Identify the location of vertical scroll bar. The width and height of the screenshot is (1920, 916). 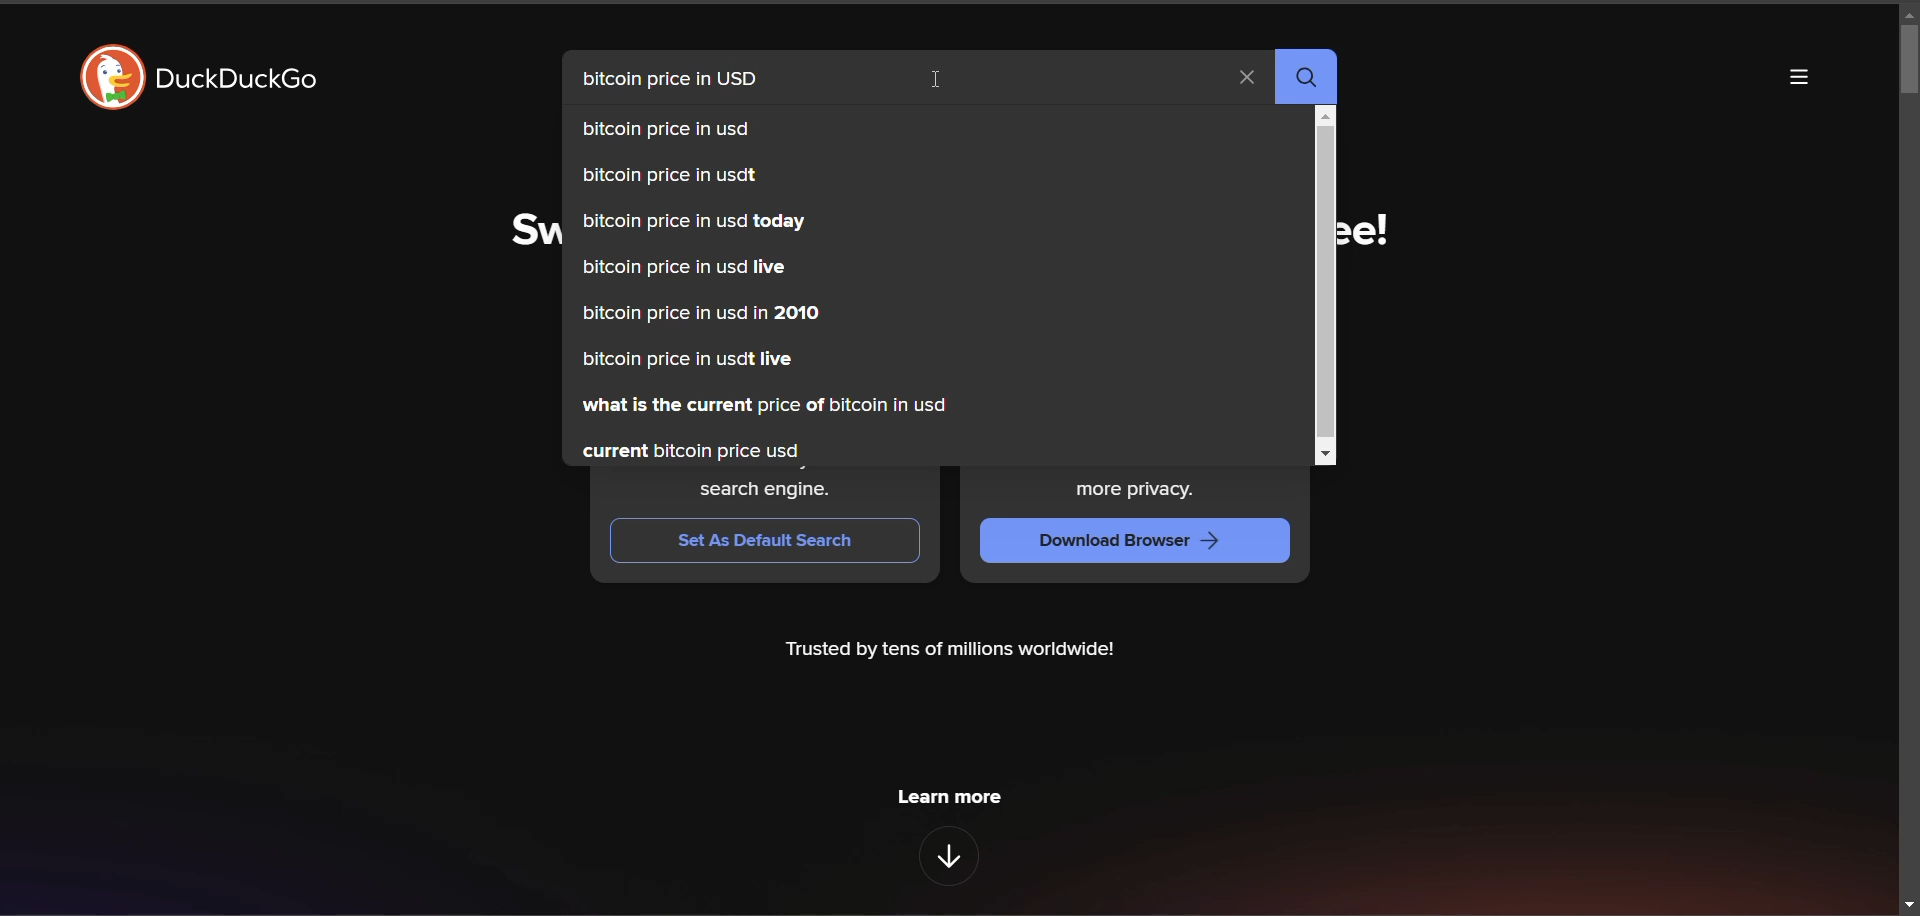
(1891, 70).